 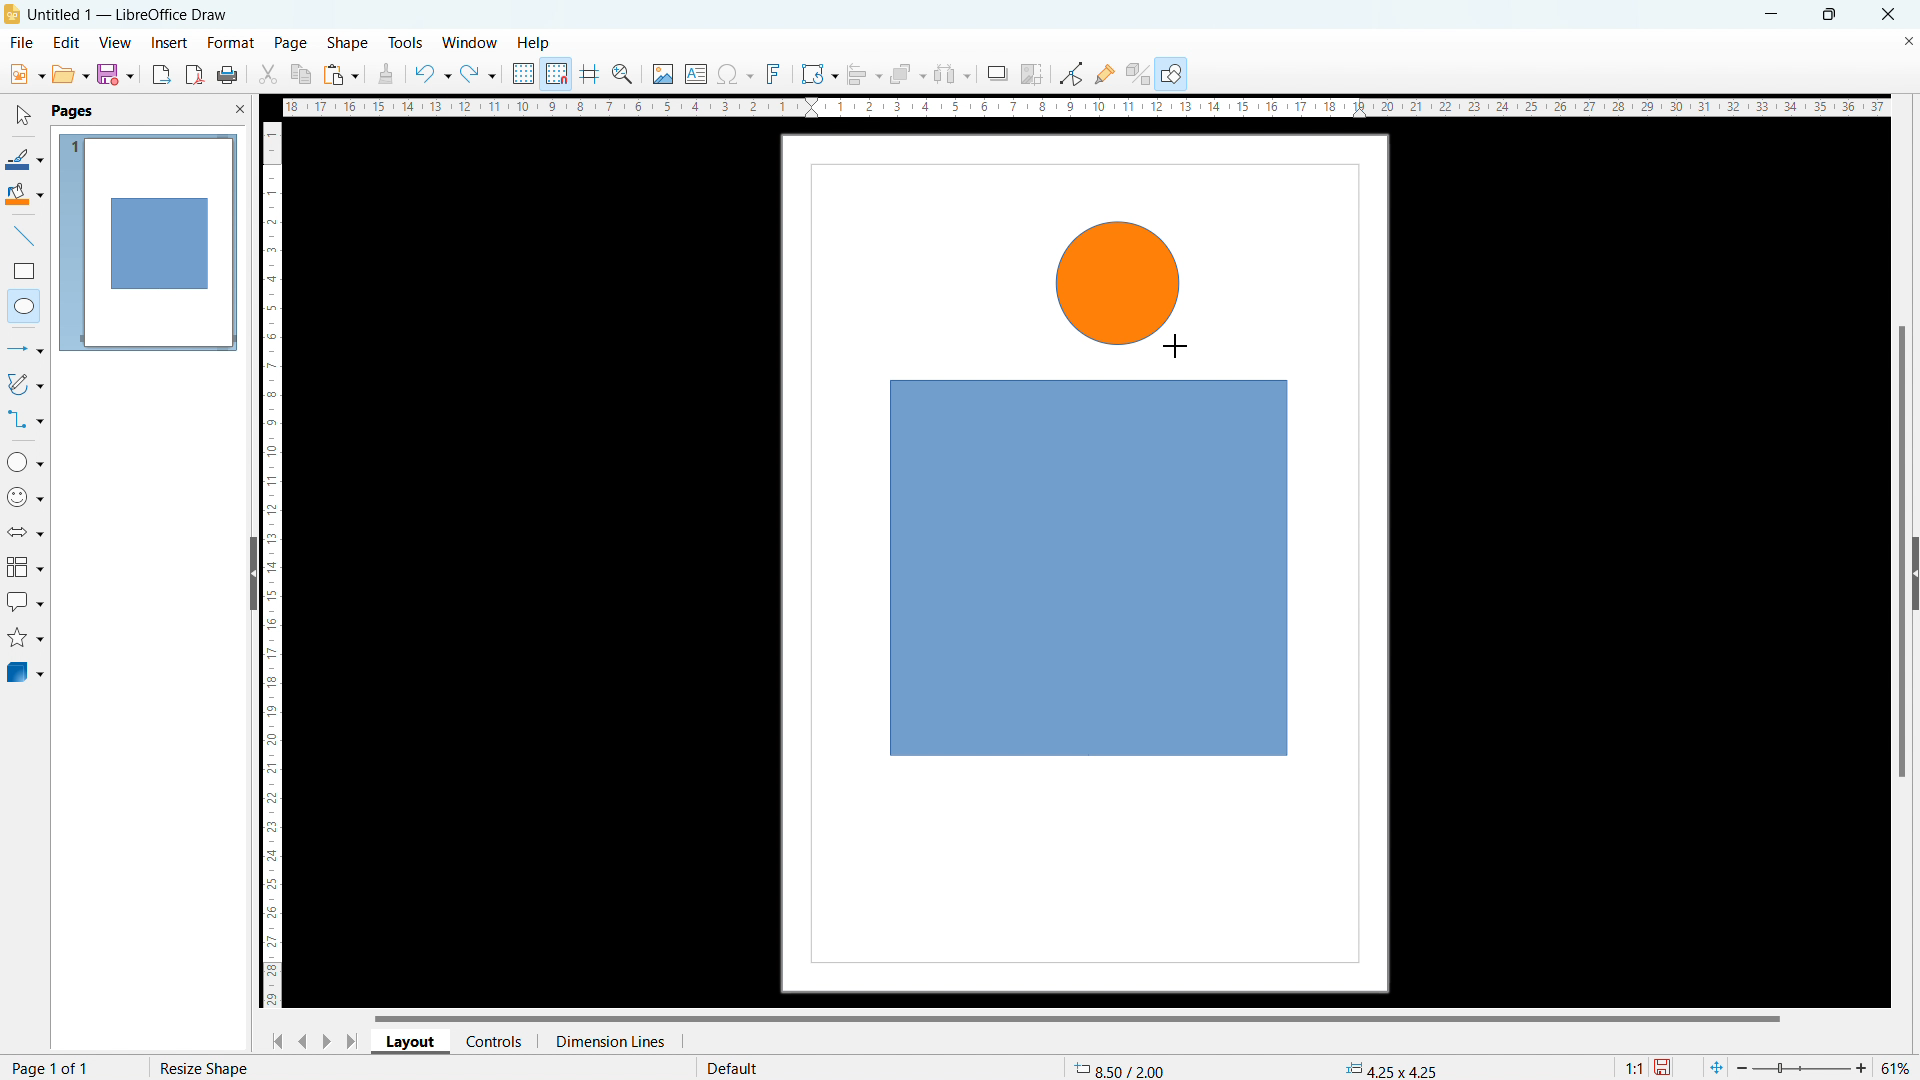 I want to click on current zoom level, so click(x=1897, y=1068).